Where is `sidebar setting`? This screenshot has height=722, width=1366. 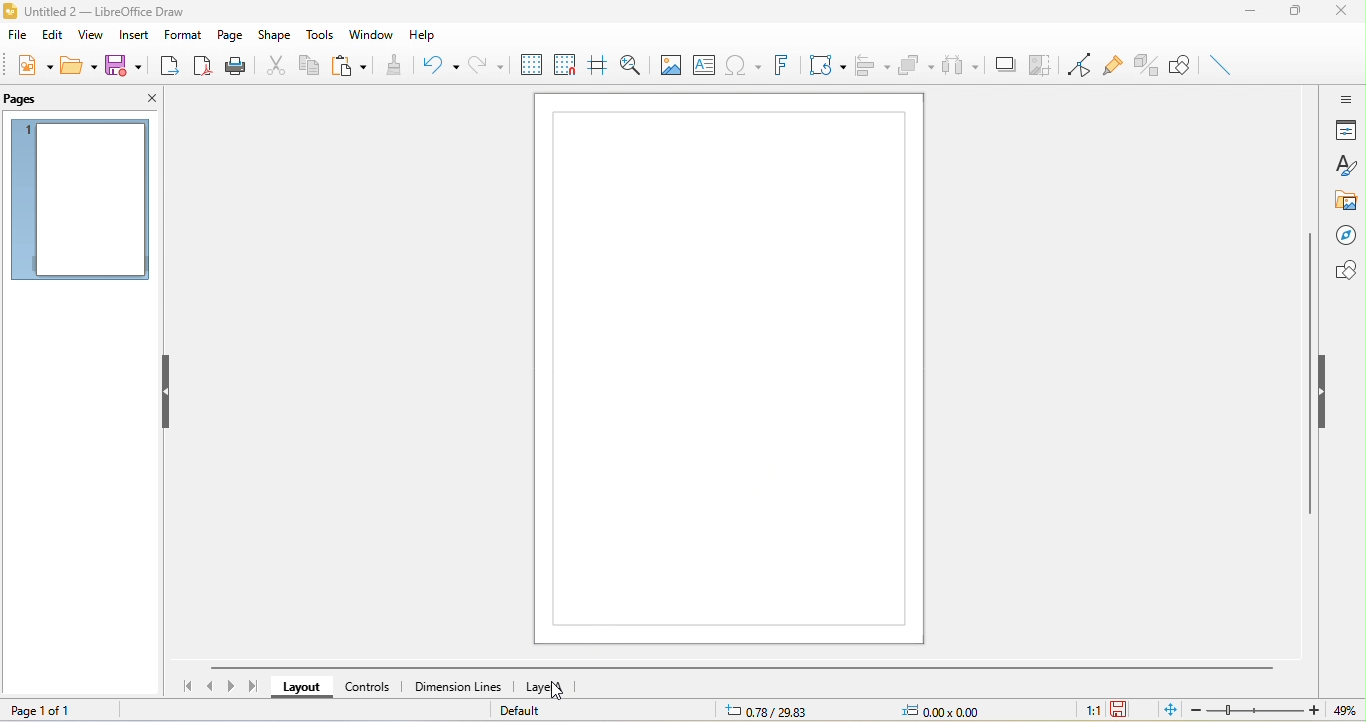 sidebar setting is located at coordinates (1348, 102).